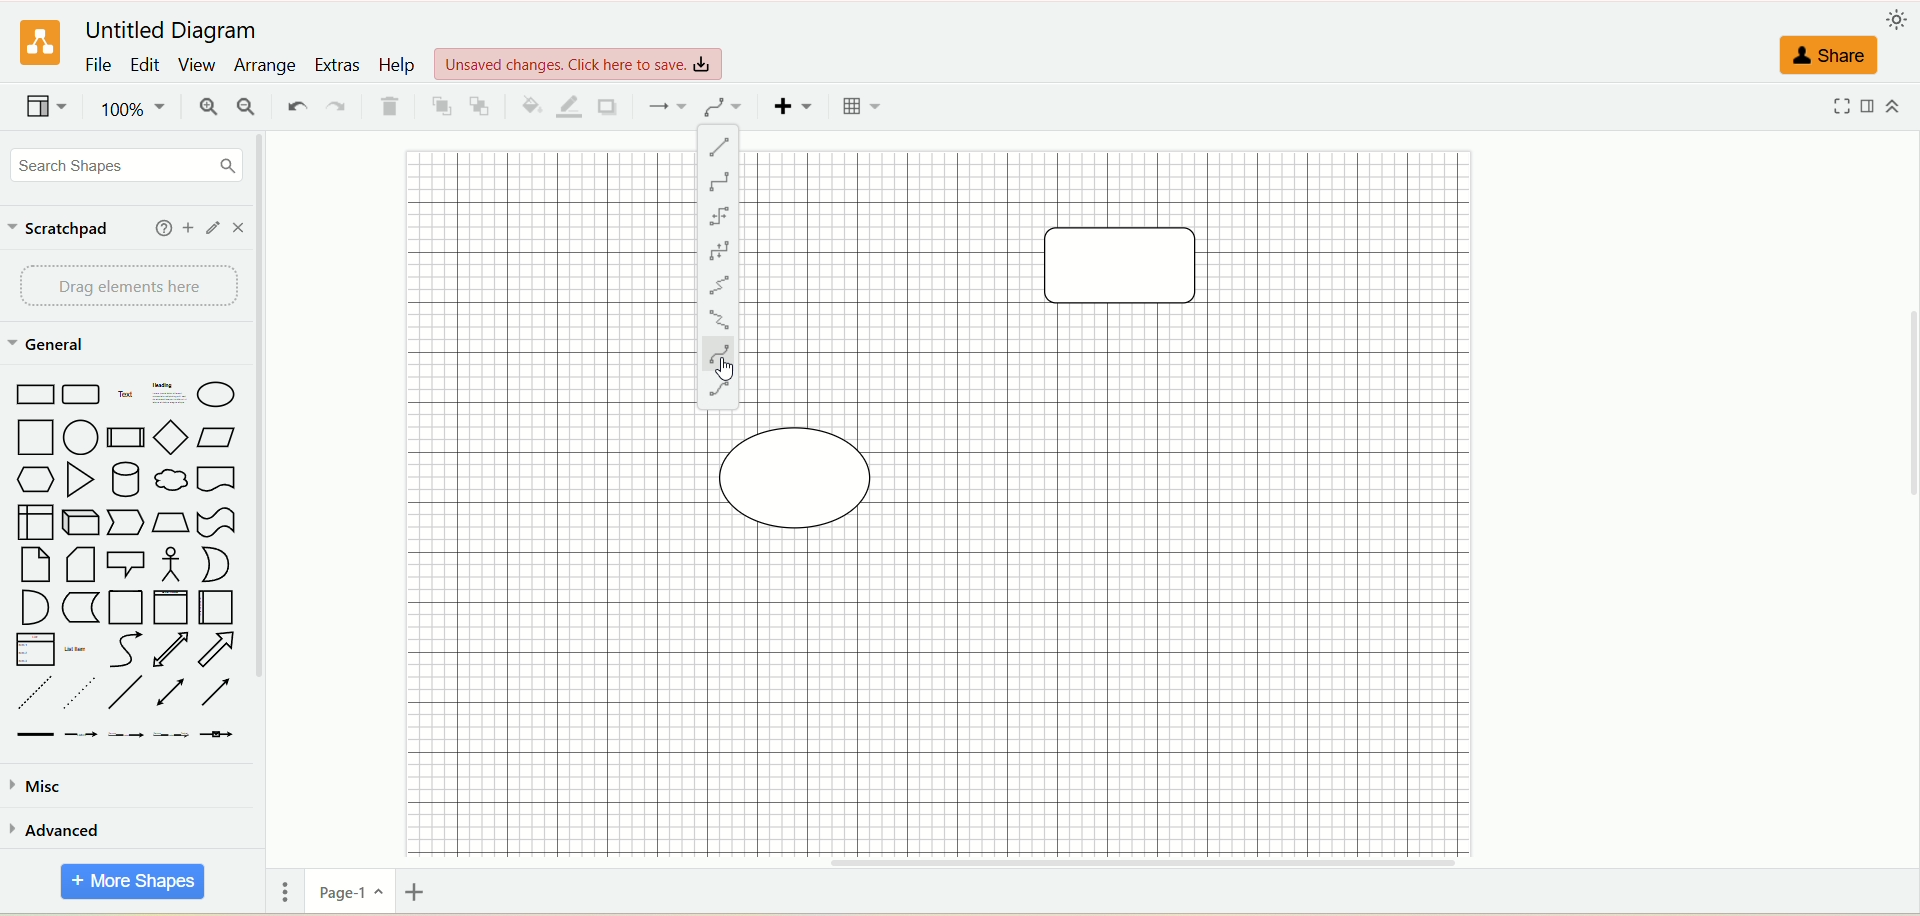  Describe the element at coordinates (719, 319) in the screenshot. I see `isometric` at that location.